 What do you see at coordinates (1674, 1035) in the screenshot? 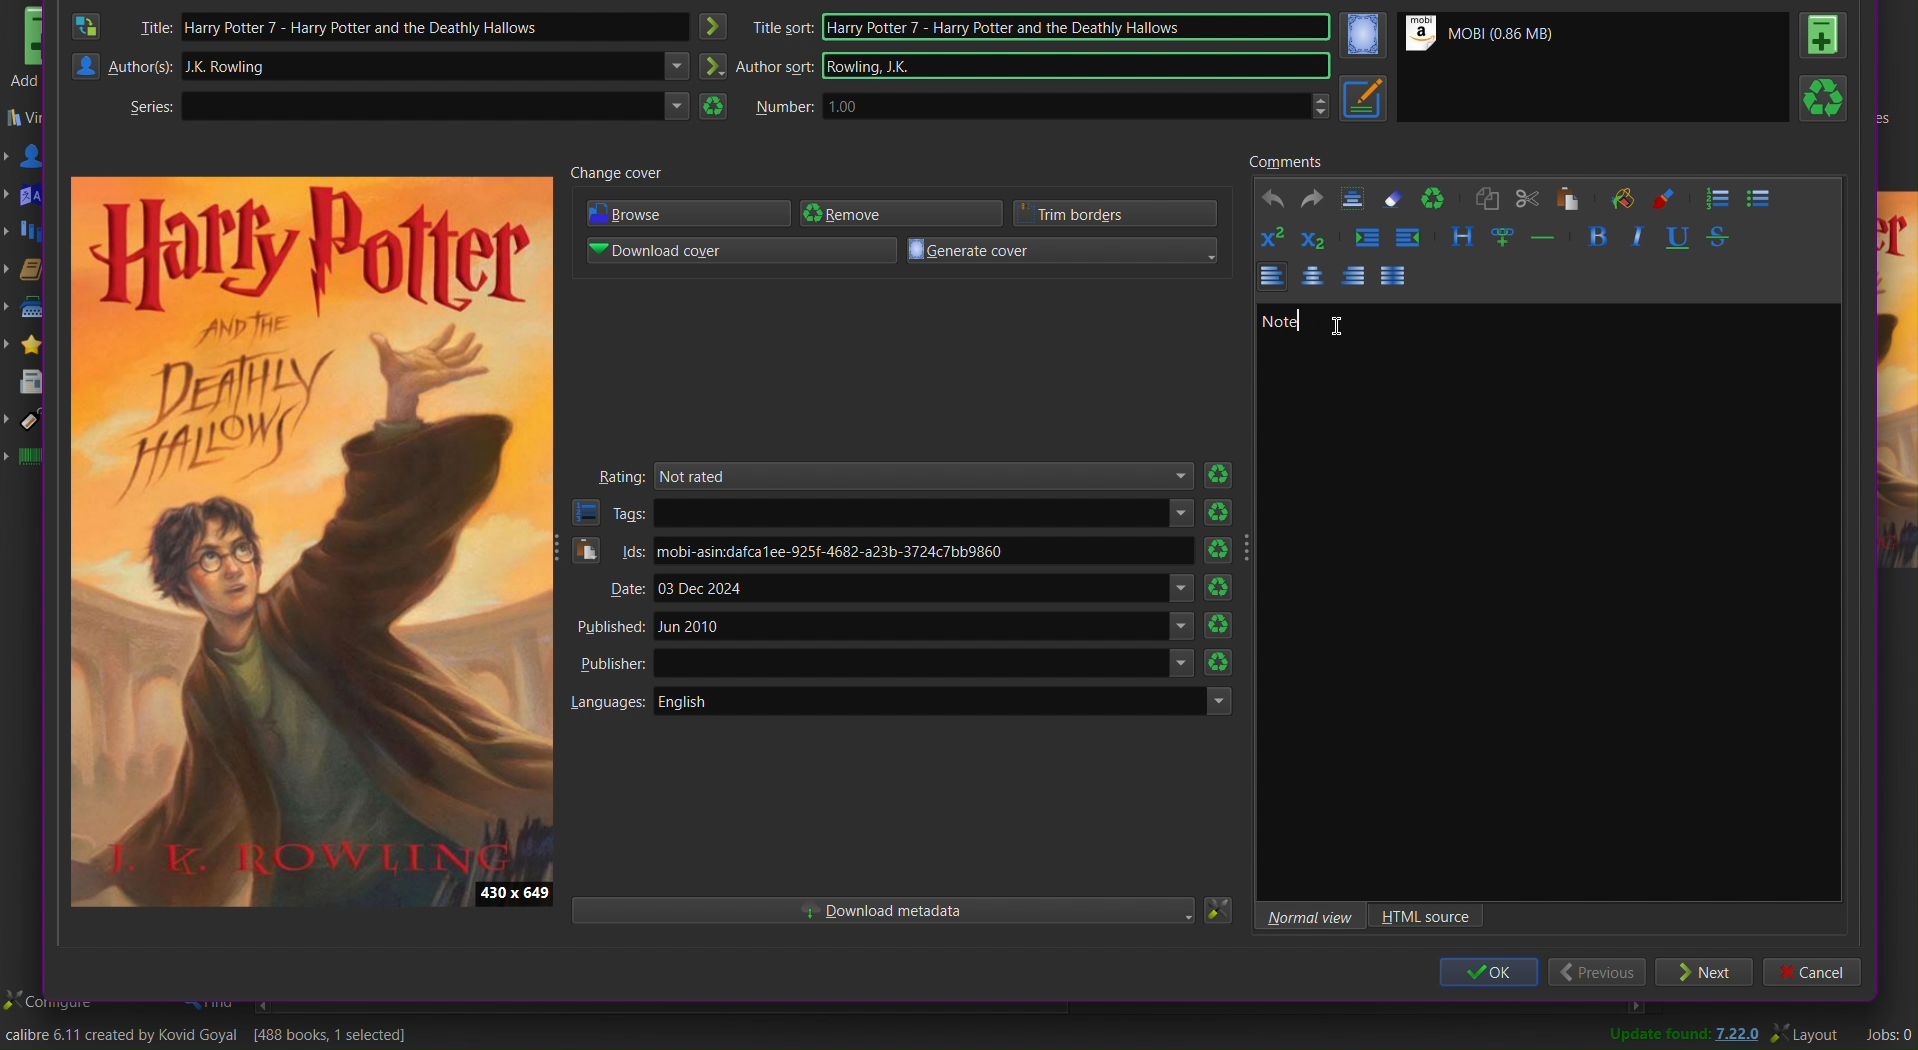
I see `Update` at bounding box center [1674, 1035].